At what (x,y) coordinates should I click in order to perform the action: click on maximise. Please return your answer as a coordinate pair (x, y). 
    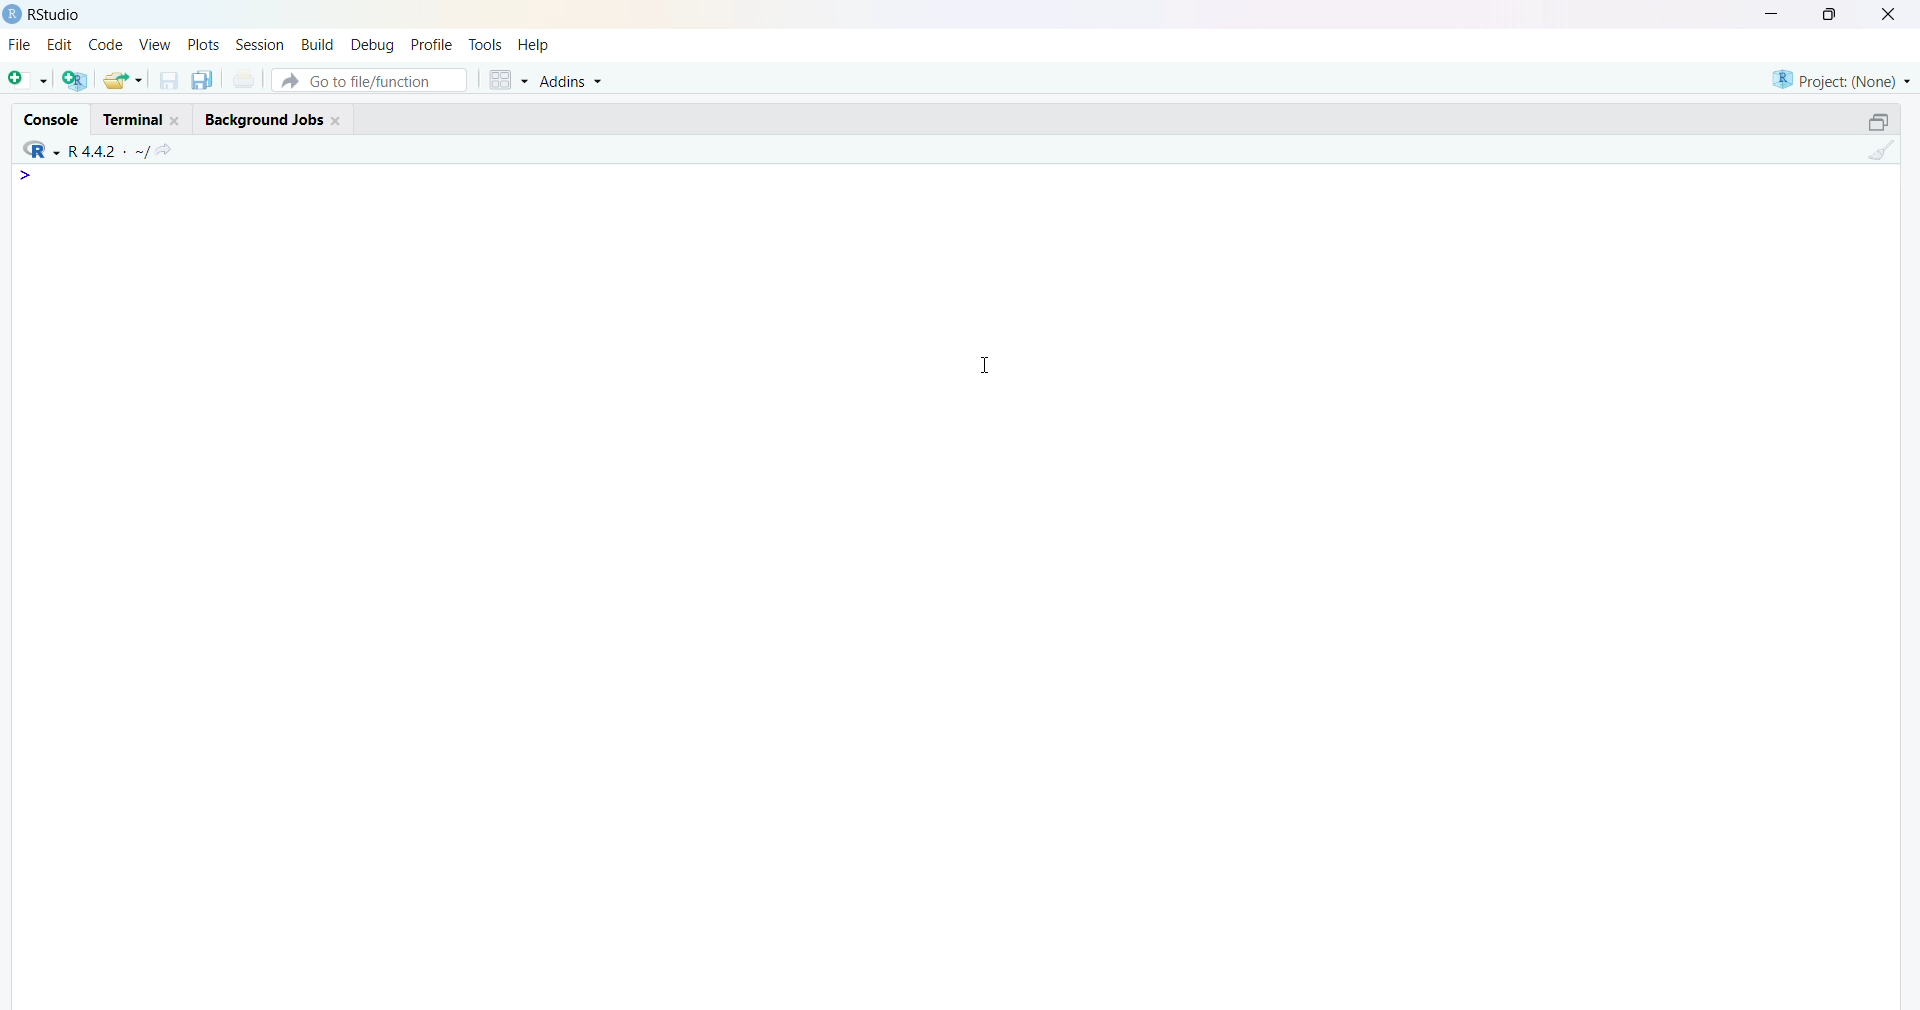
    Looking at the image, I should click on (1833, 14).